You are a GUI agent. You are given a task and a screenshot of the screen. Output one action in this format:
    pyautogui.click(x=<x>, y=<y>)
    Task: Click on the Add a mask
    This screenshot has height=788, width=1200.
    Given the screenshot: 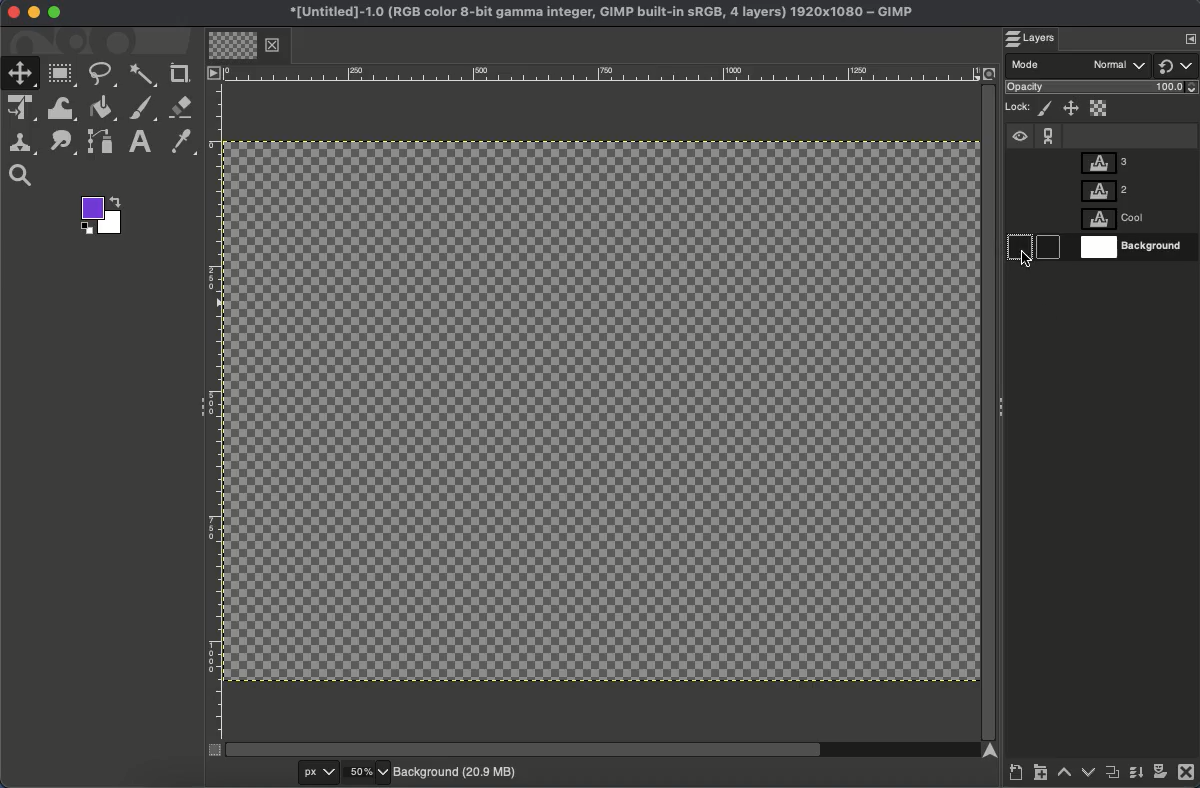 What is the action you would take?
    pyautogui.click(x=1160, y=775)
    